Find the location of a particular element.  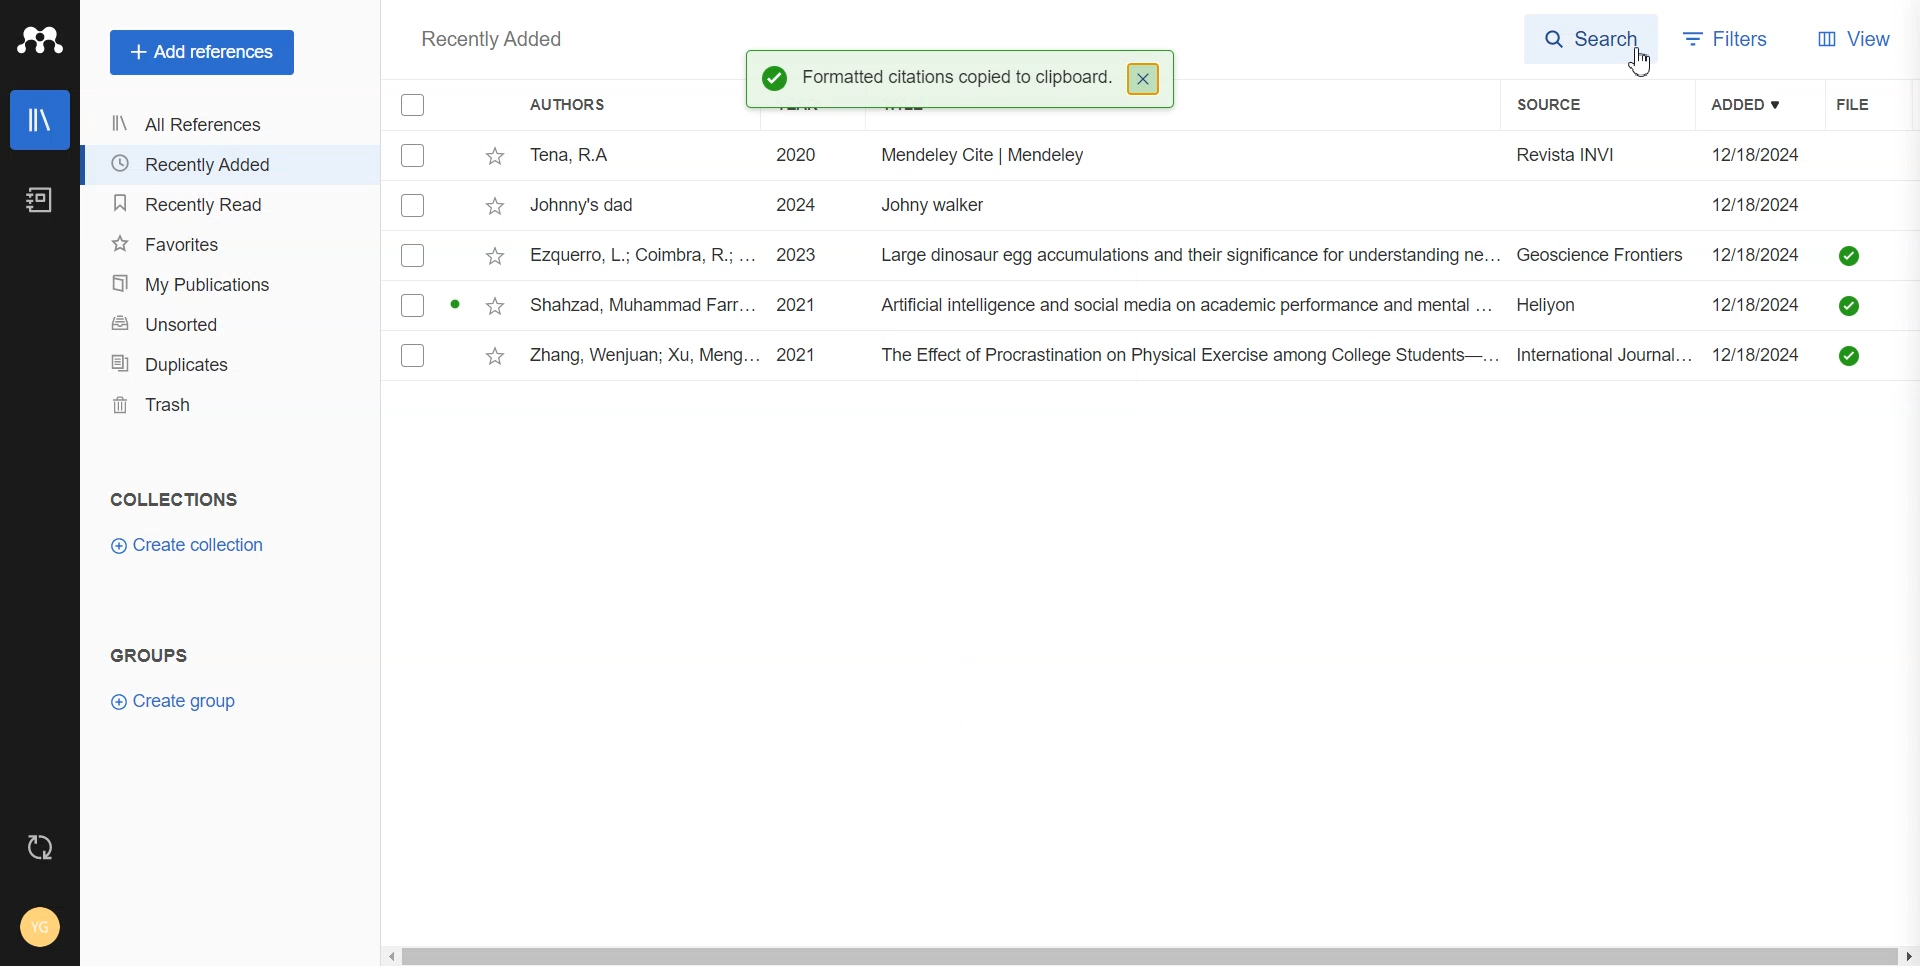

Authors is located at coordinates (566, 104).